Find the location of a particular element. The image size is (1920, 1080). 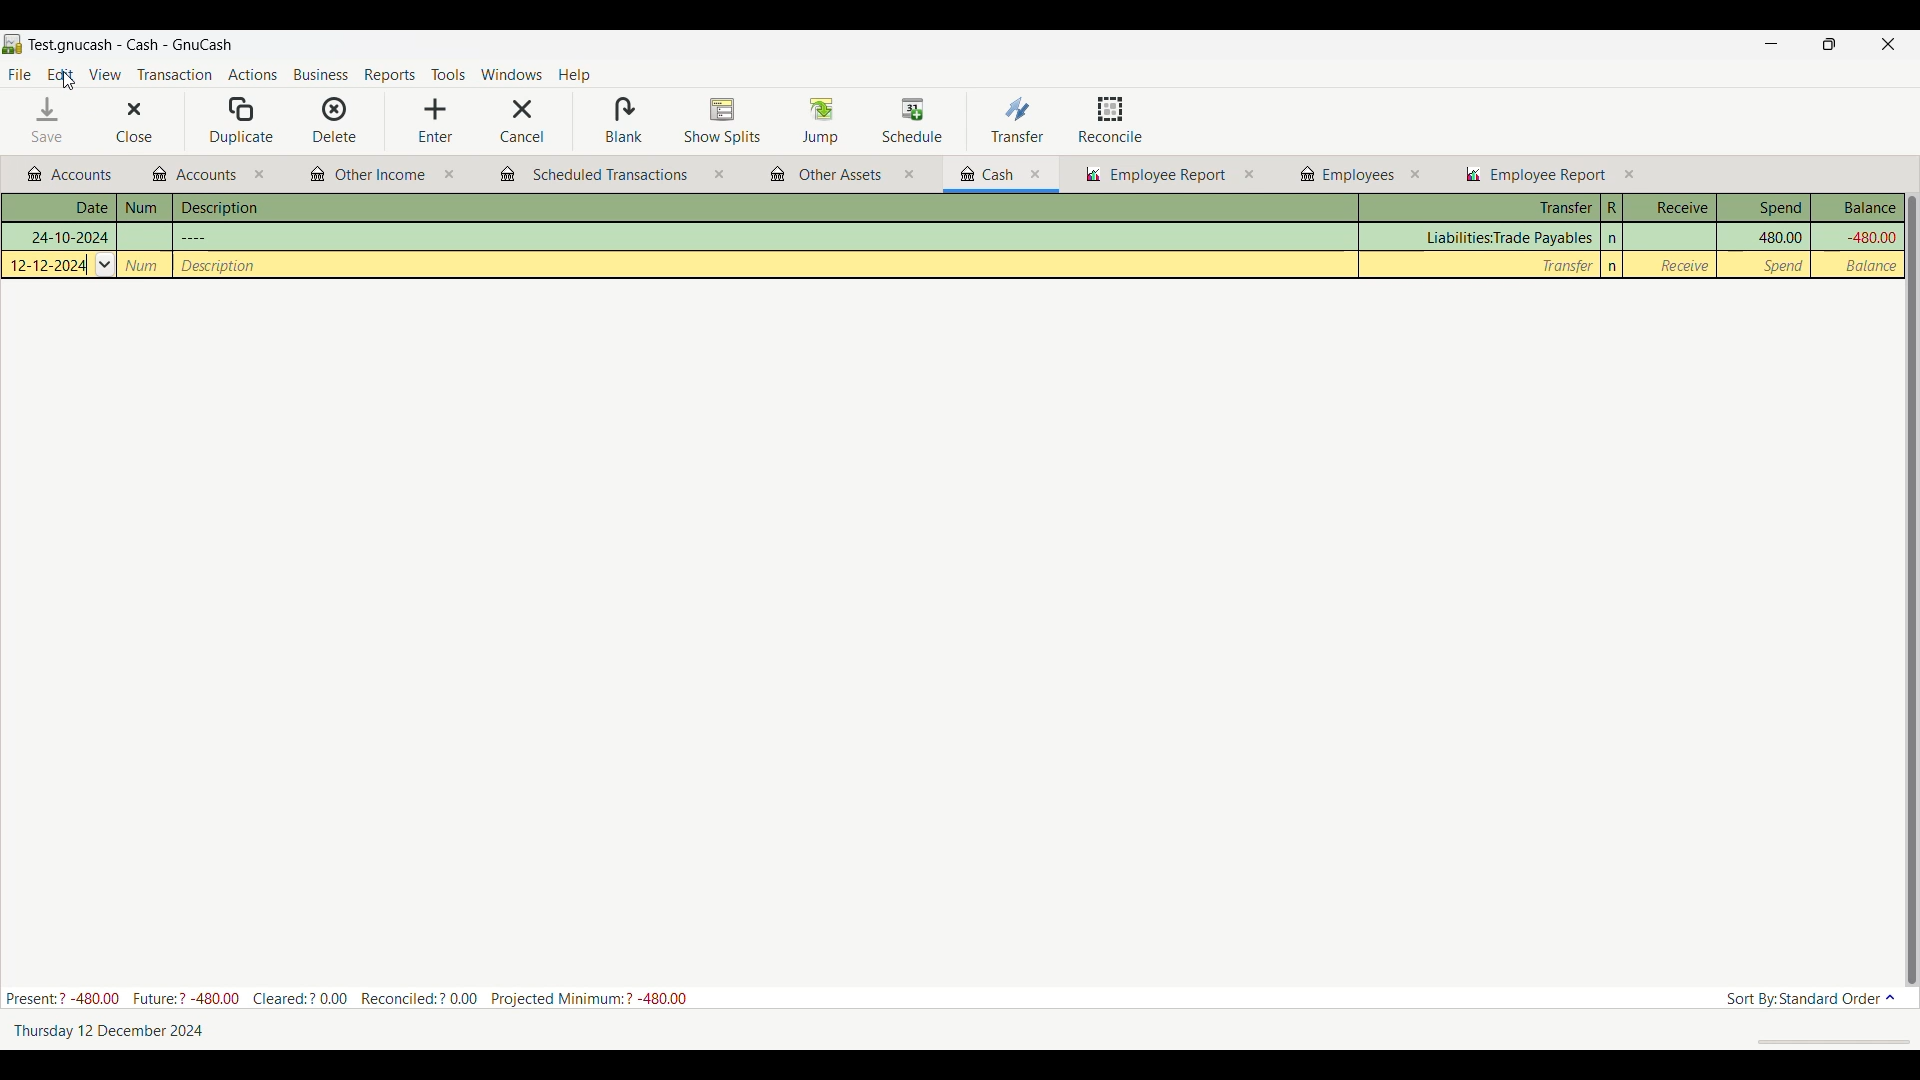

Other budgets and reports is located at coordinates (1156, 176).